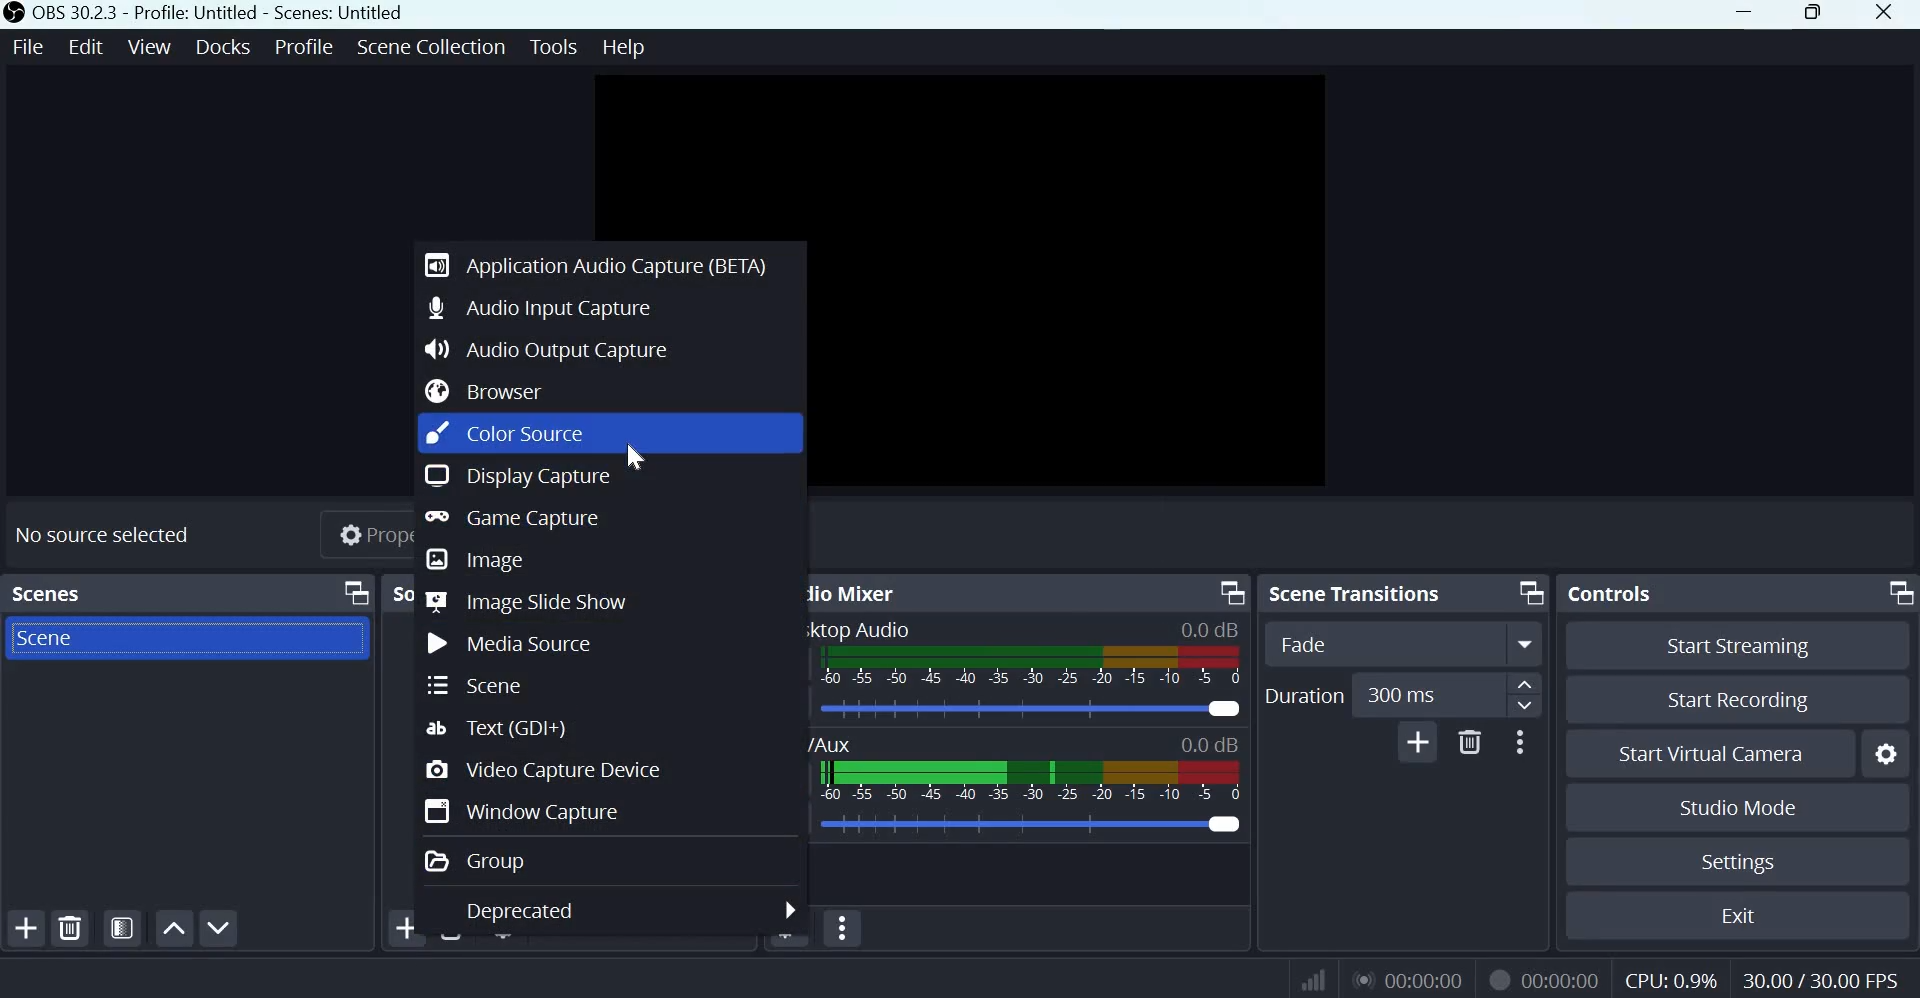 This screenshot has width=1920, height=998. Describe the element at coordinates (1747, 915) in the screenshot. I see `Exit` at that location.